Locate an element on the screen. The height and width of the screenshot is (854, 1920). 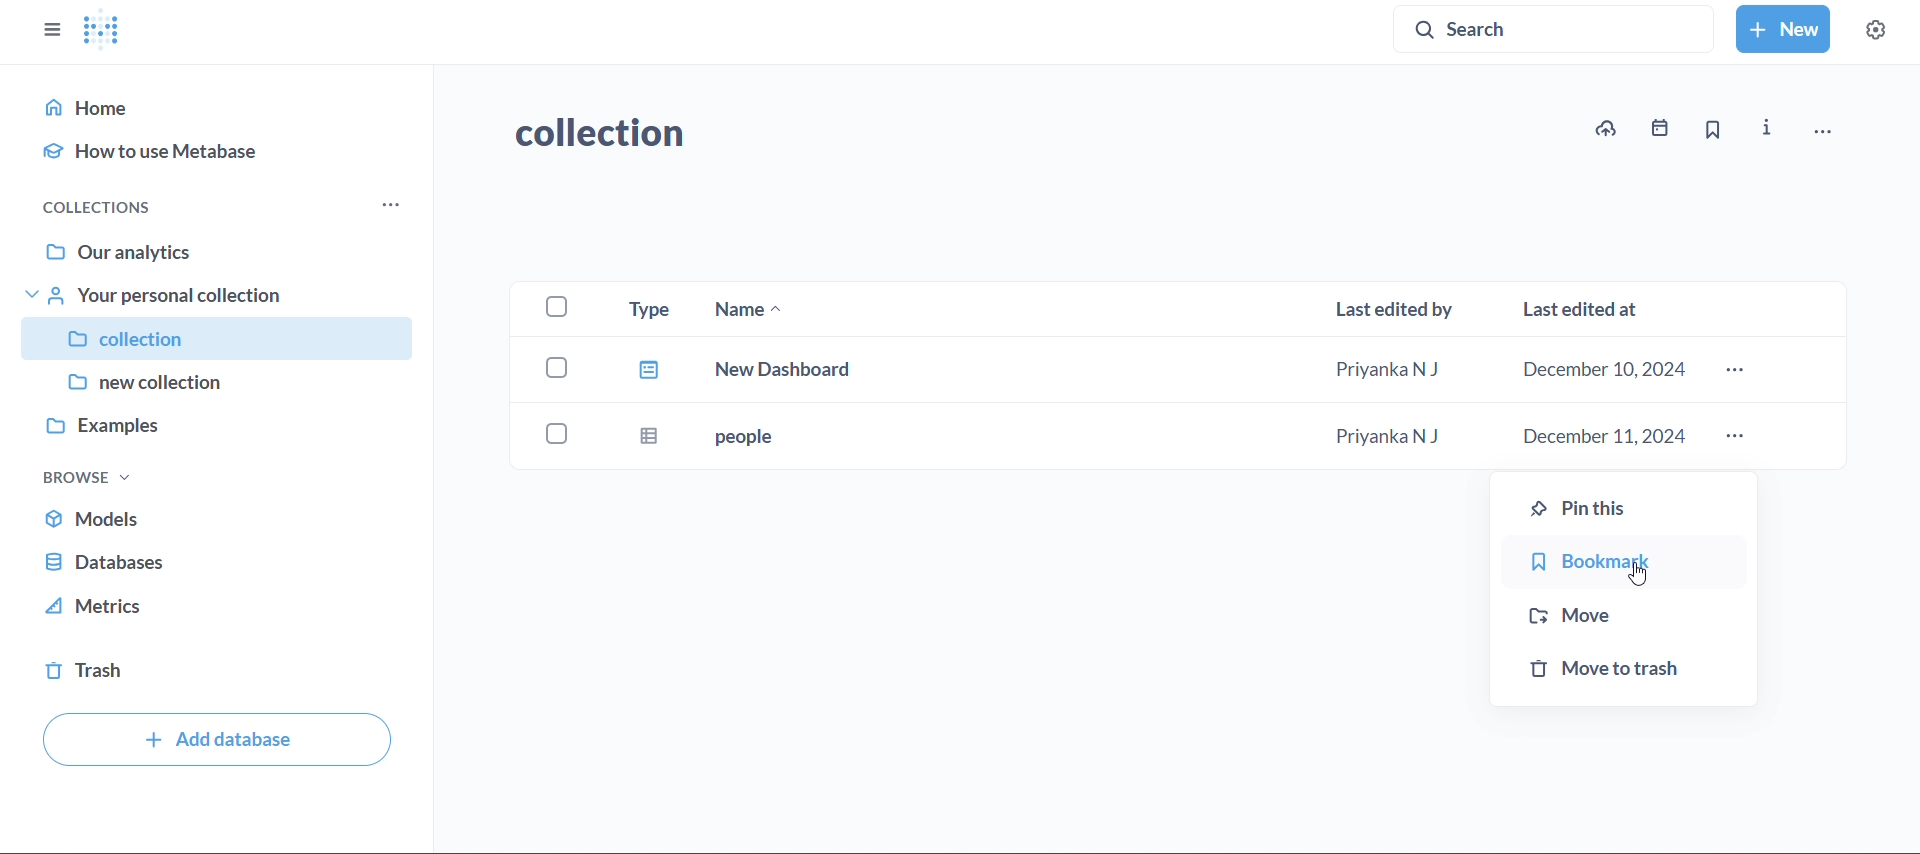
Priyanka N J is located at coordinates (1393, 367).